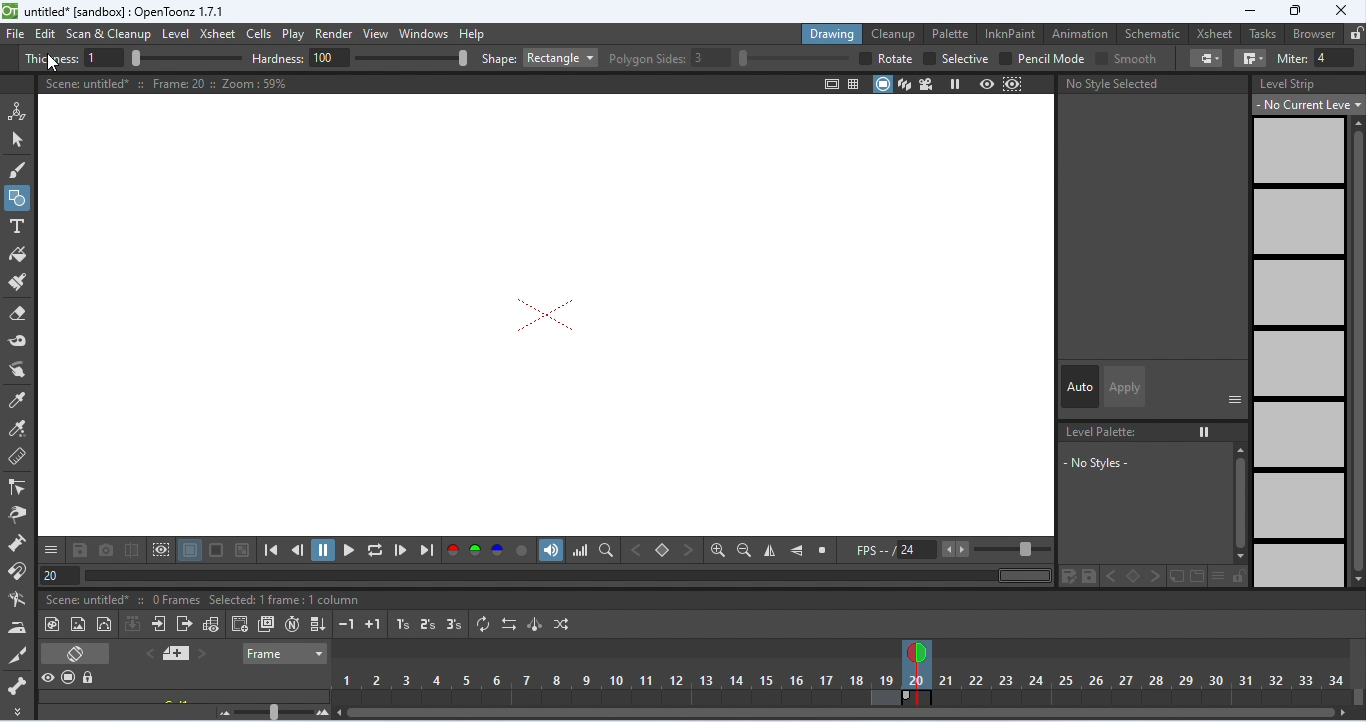 The image size is (1366, 722). What do you see at coordinates (170, 83) in the screenshot?
I see `frame 20` at bounding box center [170, 83].